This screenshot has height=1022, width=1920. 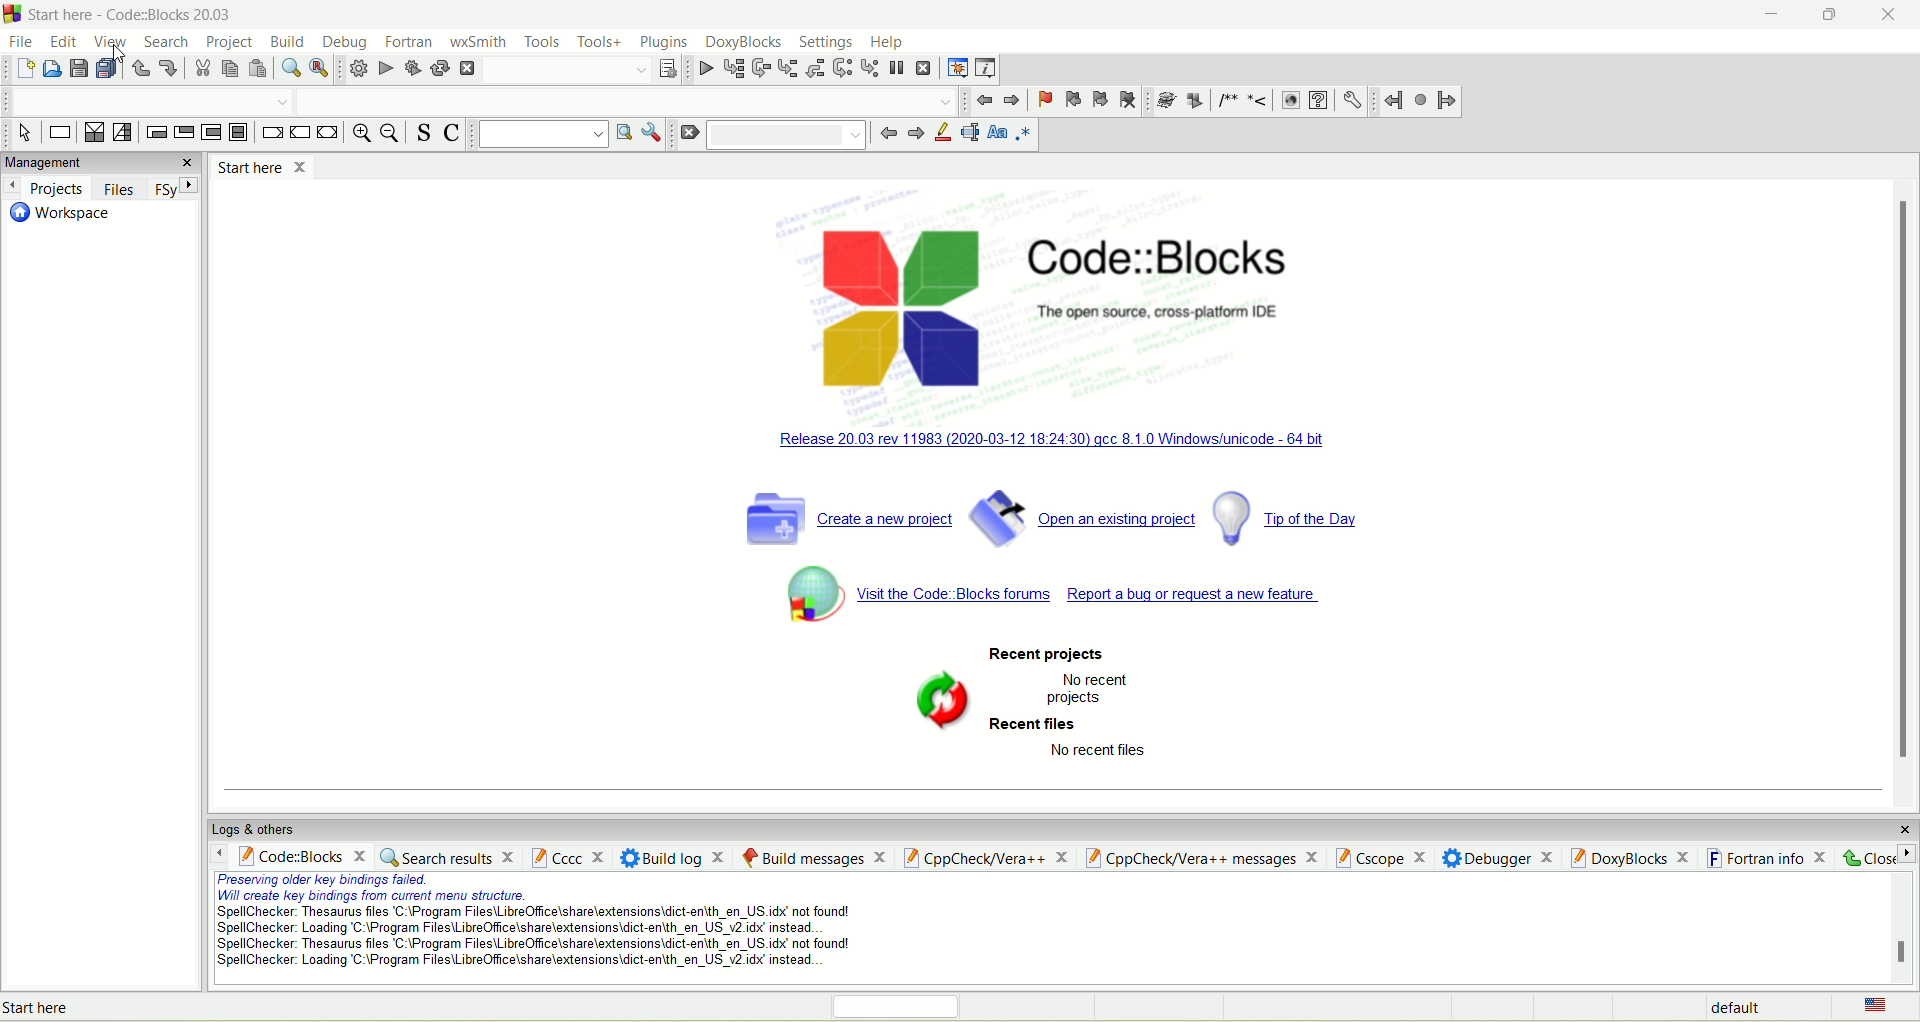 What do you see at coordinates (1303, 518) in the screenshot?
I see `tip of the day` at bounding box center [1303, 518].